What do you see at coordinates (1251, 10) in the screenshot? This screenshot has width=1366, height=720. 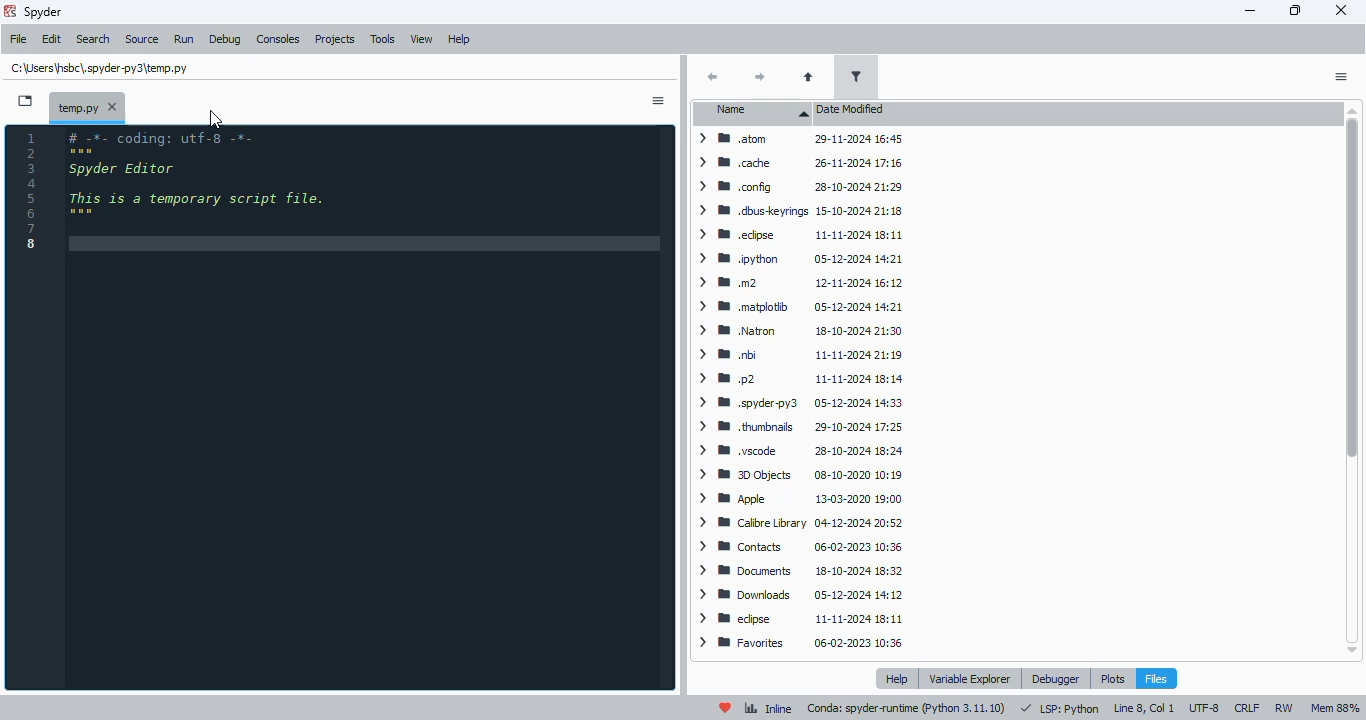 I see `minimize` at bounding box center [1251, 10].